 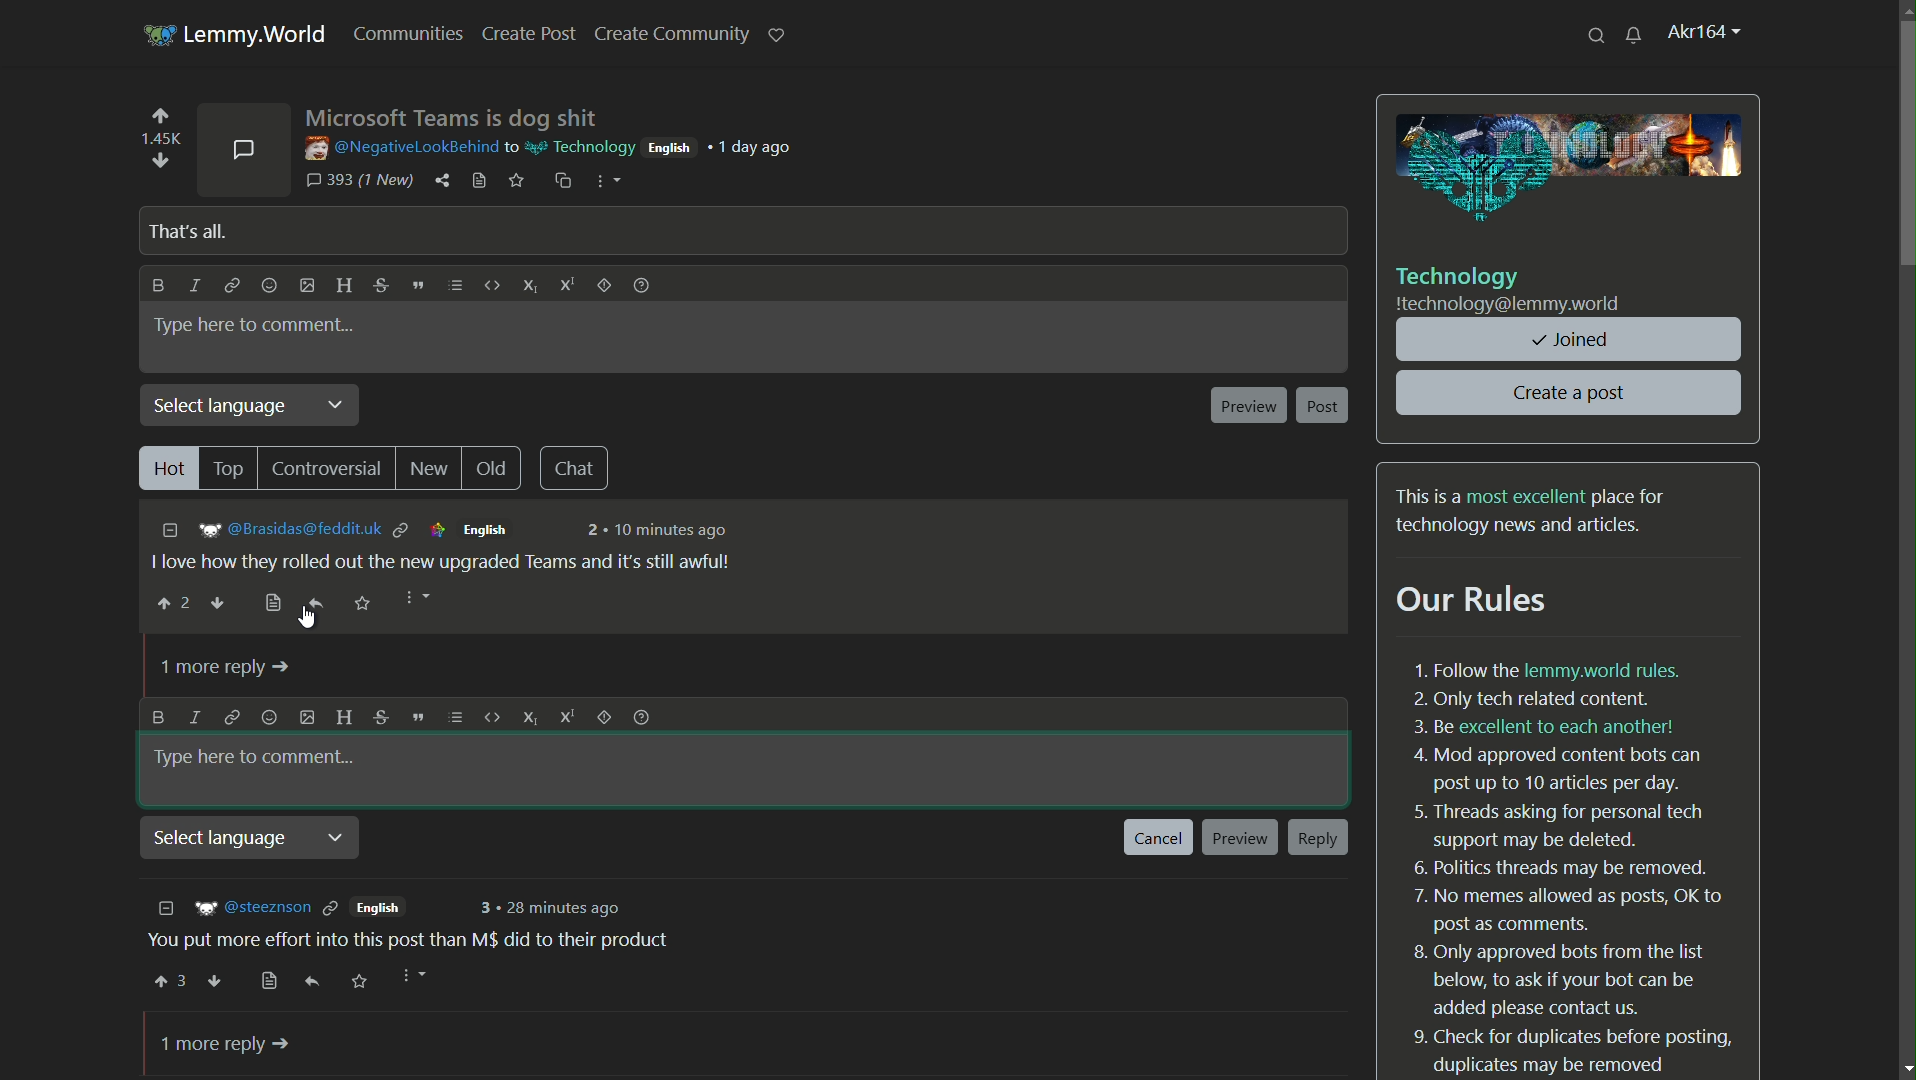 What do you see at coordinates (578, 468) in the screenshot?
I see `chat` at bounding box center [578, 468].